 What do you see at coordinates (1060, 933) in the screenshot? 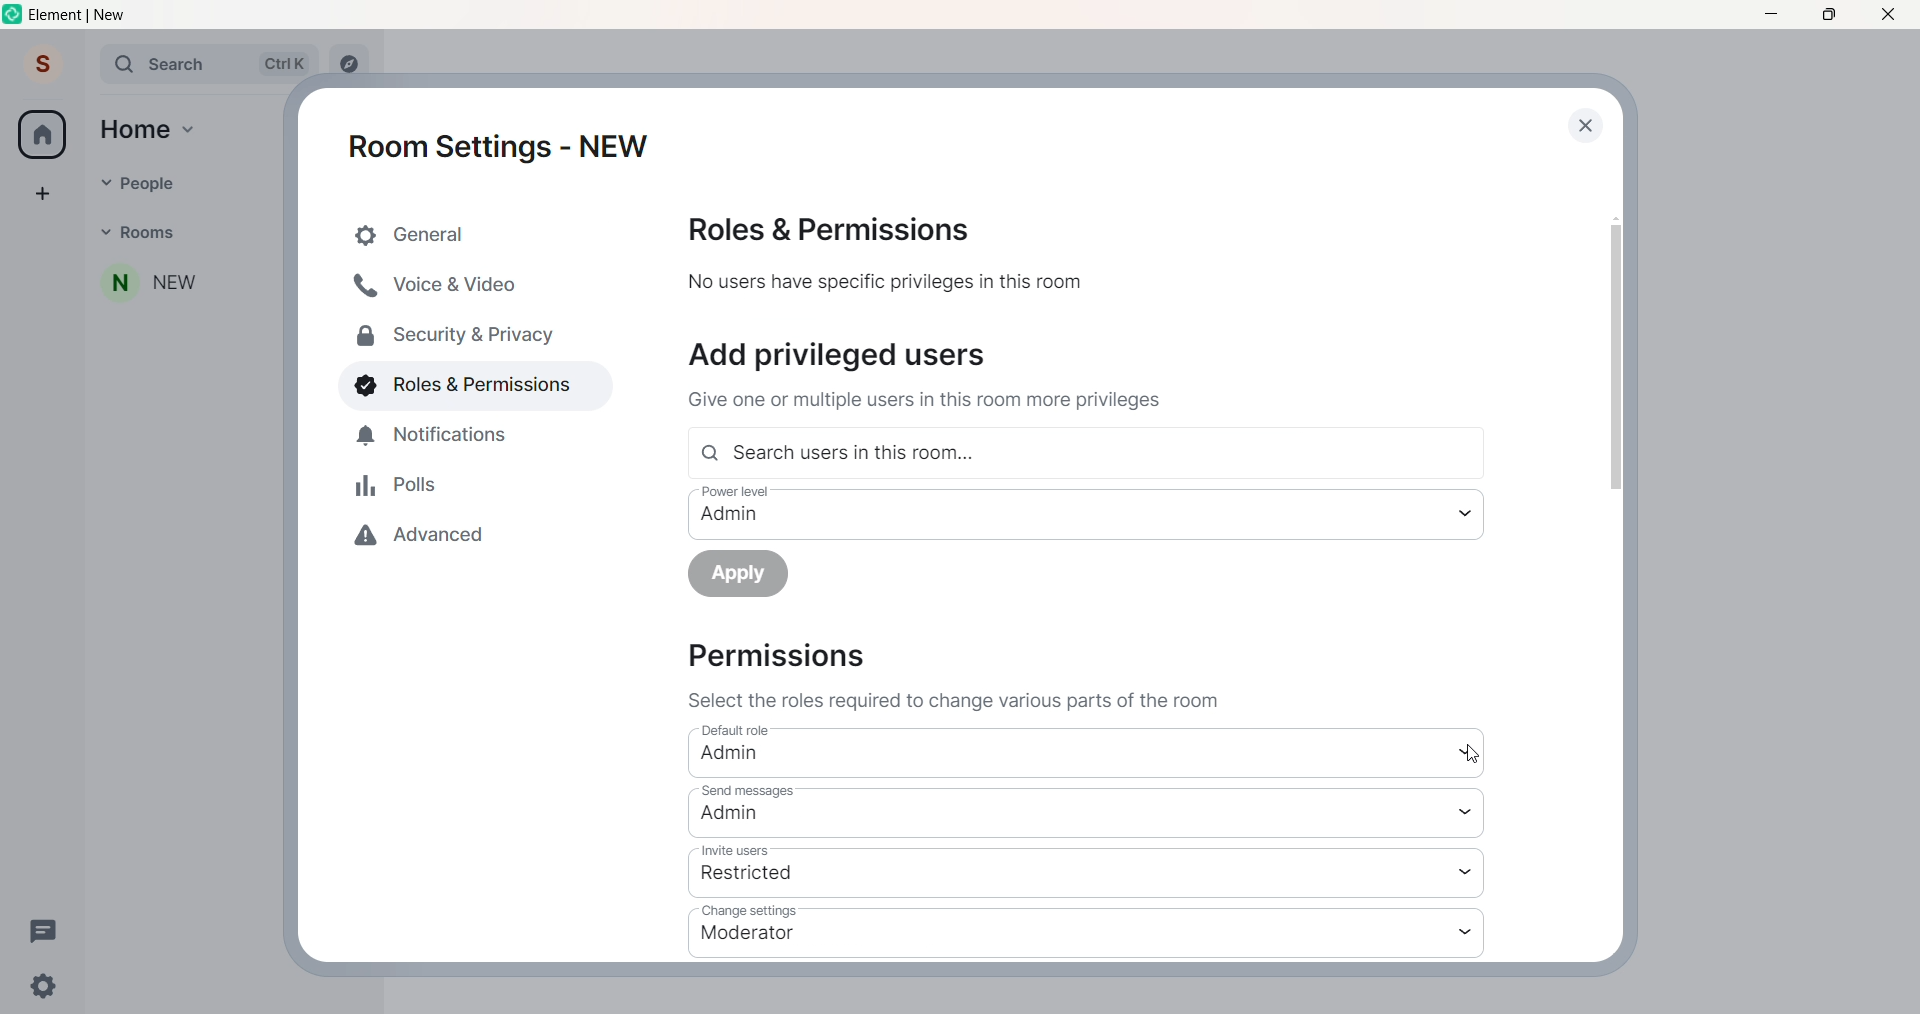
I see `change setting` at bounding box center [1060, 933].